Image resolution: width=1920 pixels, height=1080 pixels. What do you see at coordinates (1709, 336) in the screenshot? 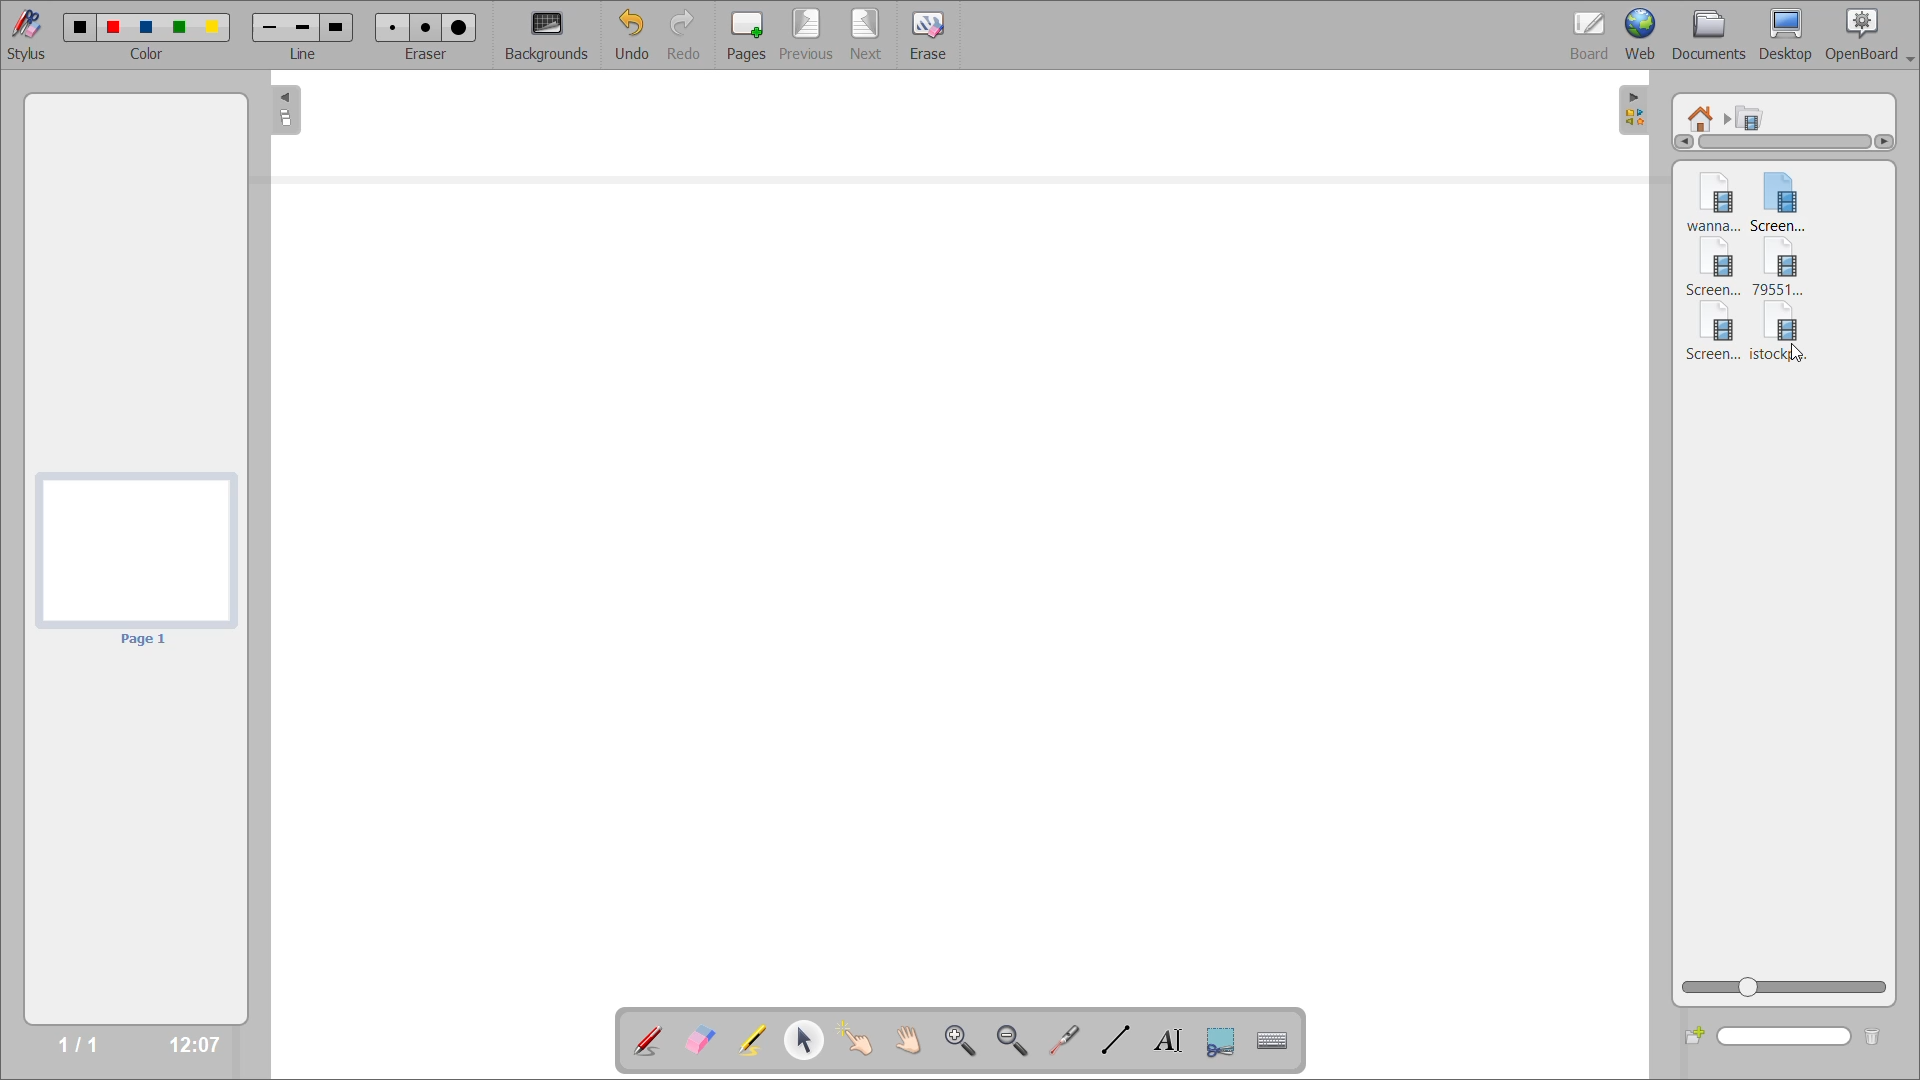
I see `video 5` at bounding box center [1709, 336].